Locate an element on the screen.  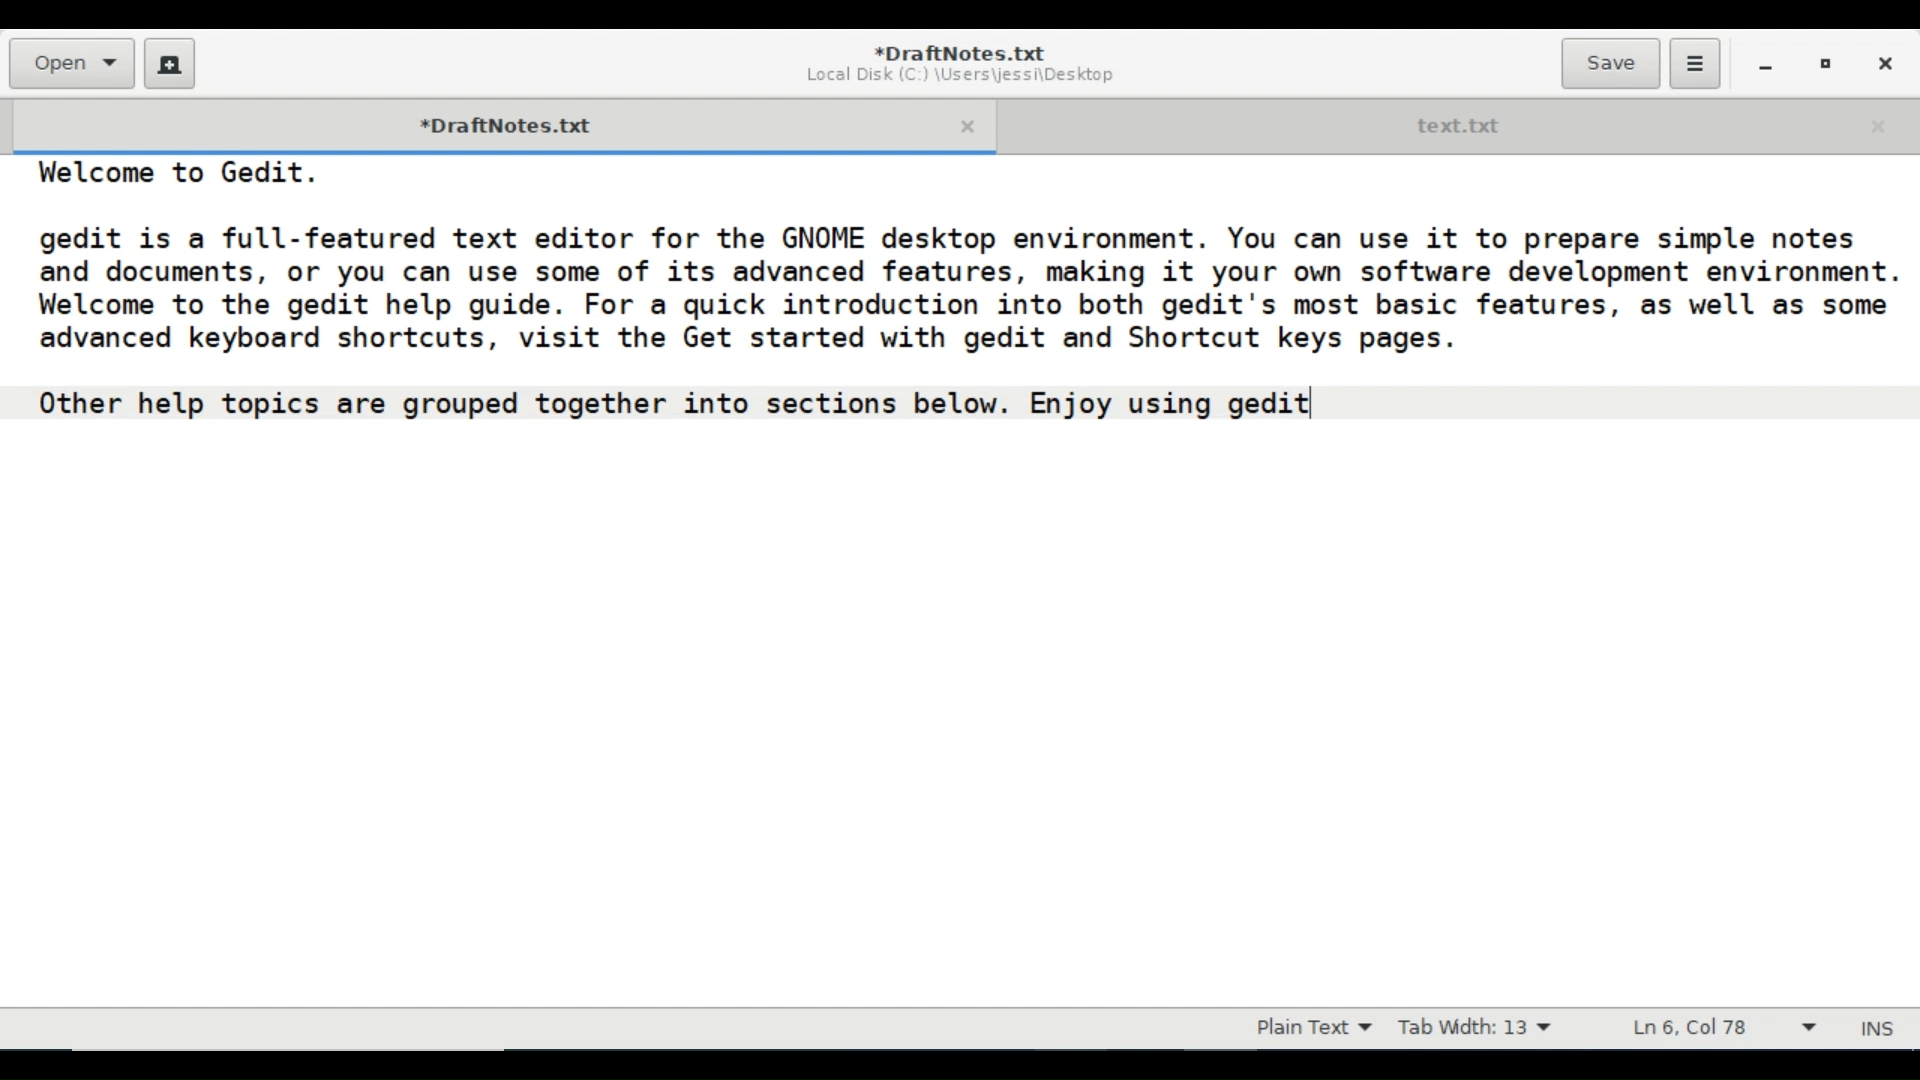
text cursor is located at coordinates (1319, 402).